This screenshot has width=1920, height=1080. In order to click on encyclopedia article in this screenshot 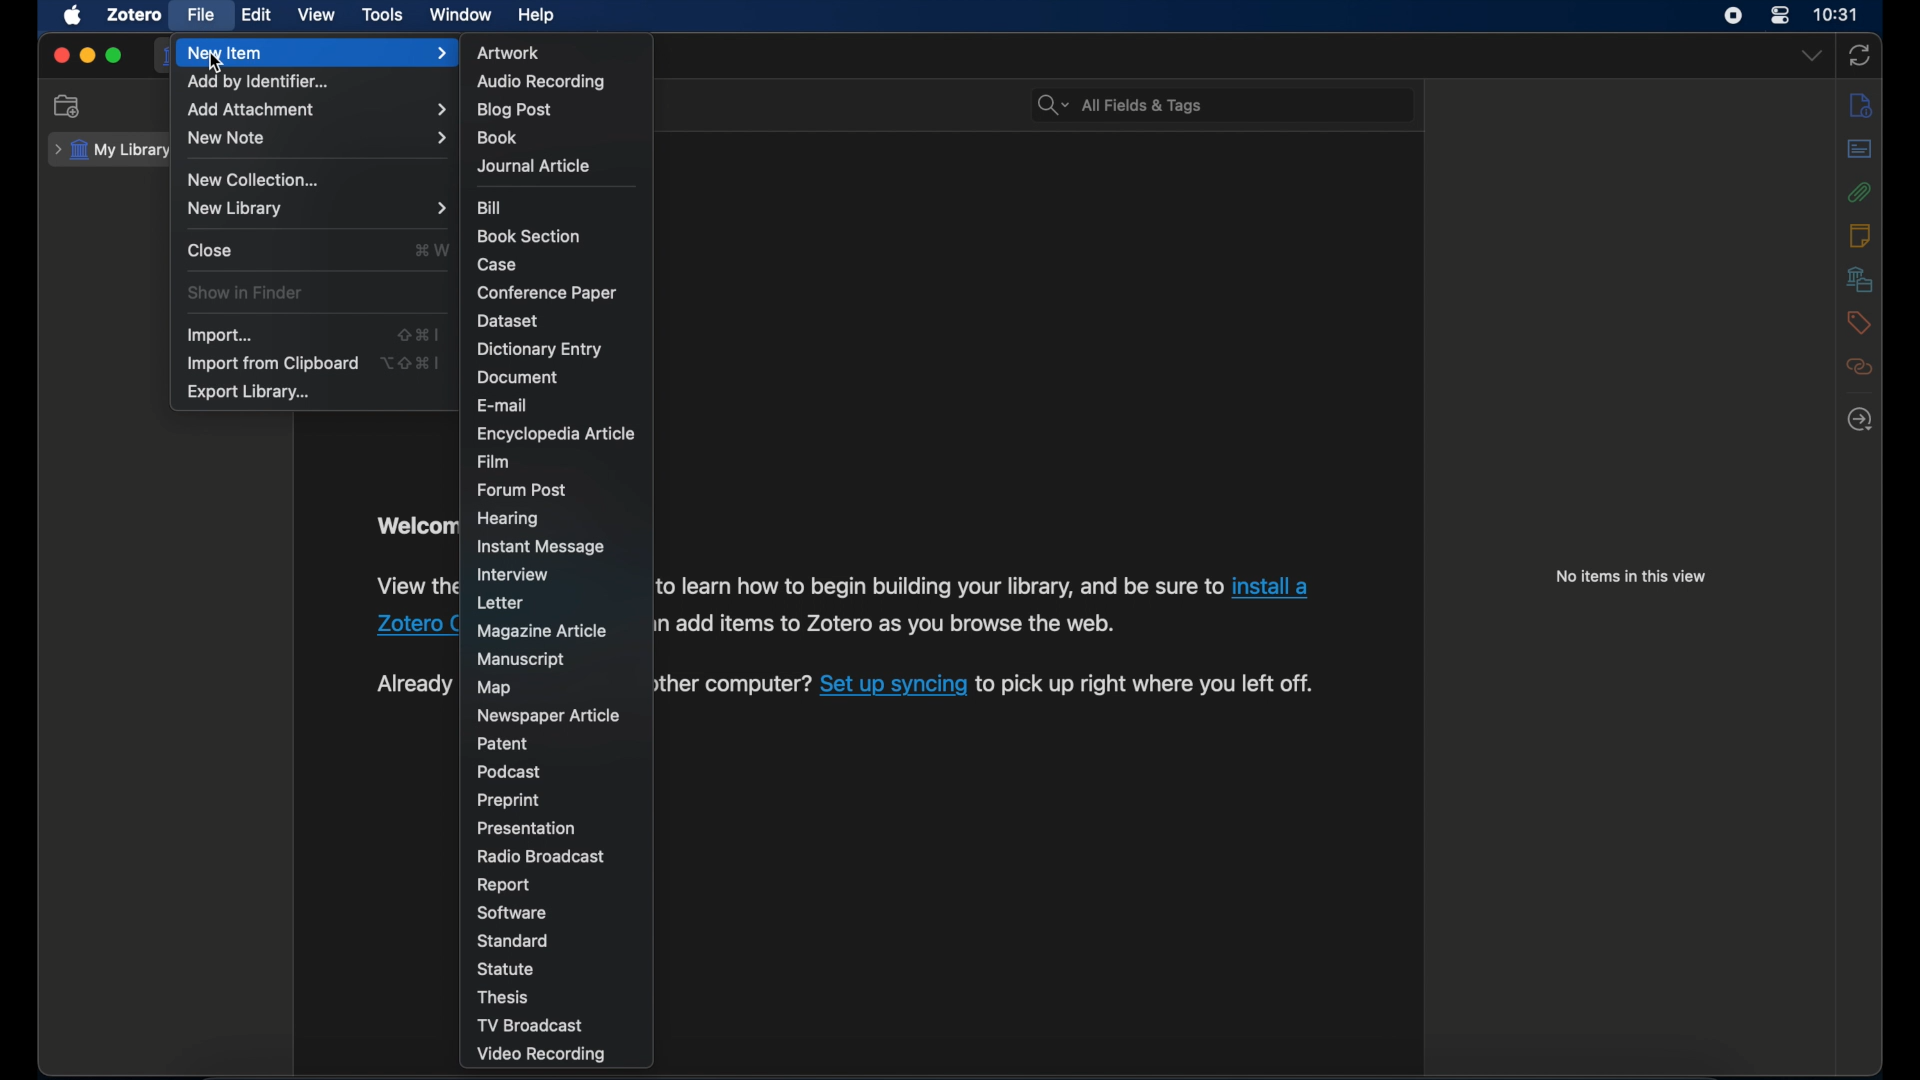, I will do `click(556, 434)`.